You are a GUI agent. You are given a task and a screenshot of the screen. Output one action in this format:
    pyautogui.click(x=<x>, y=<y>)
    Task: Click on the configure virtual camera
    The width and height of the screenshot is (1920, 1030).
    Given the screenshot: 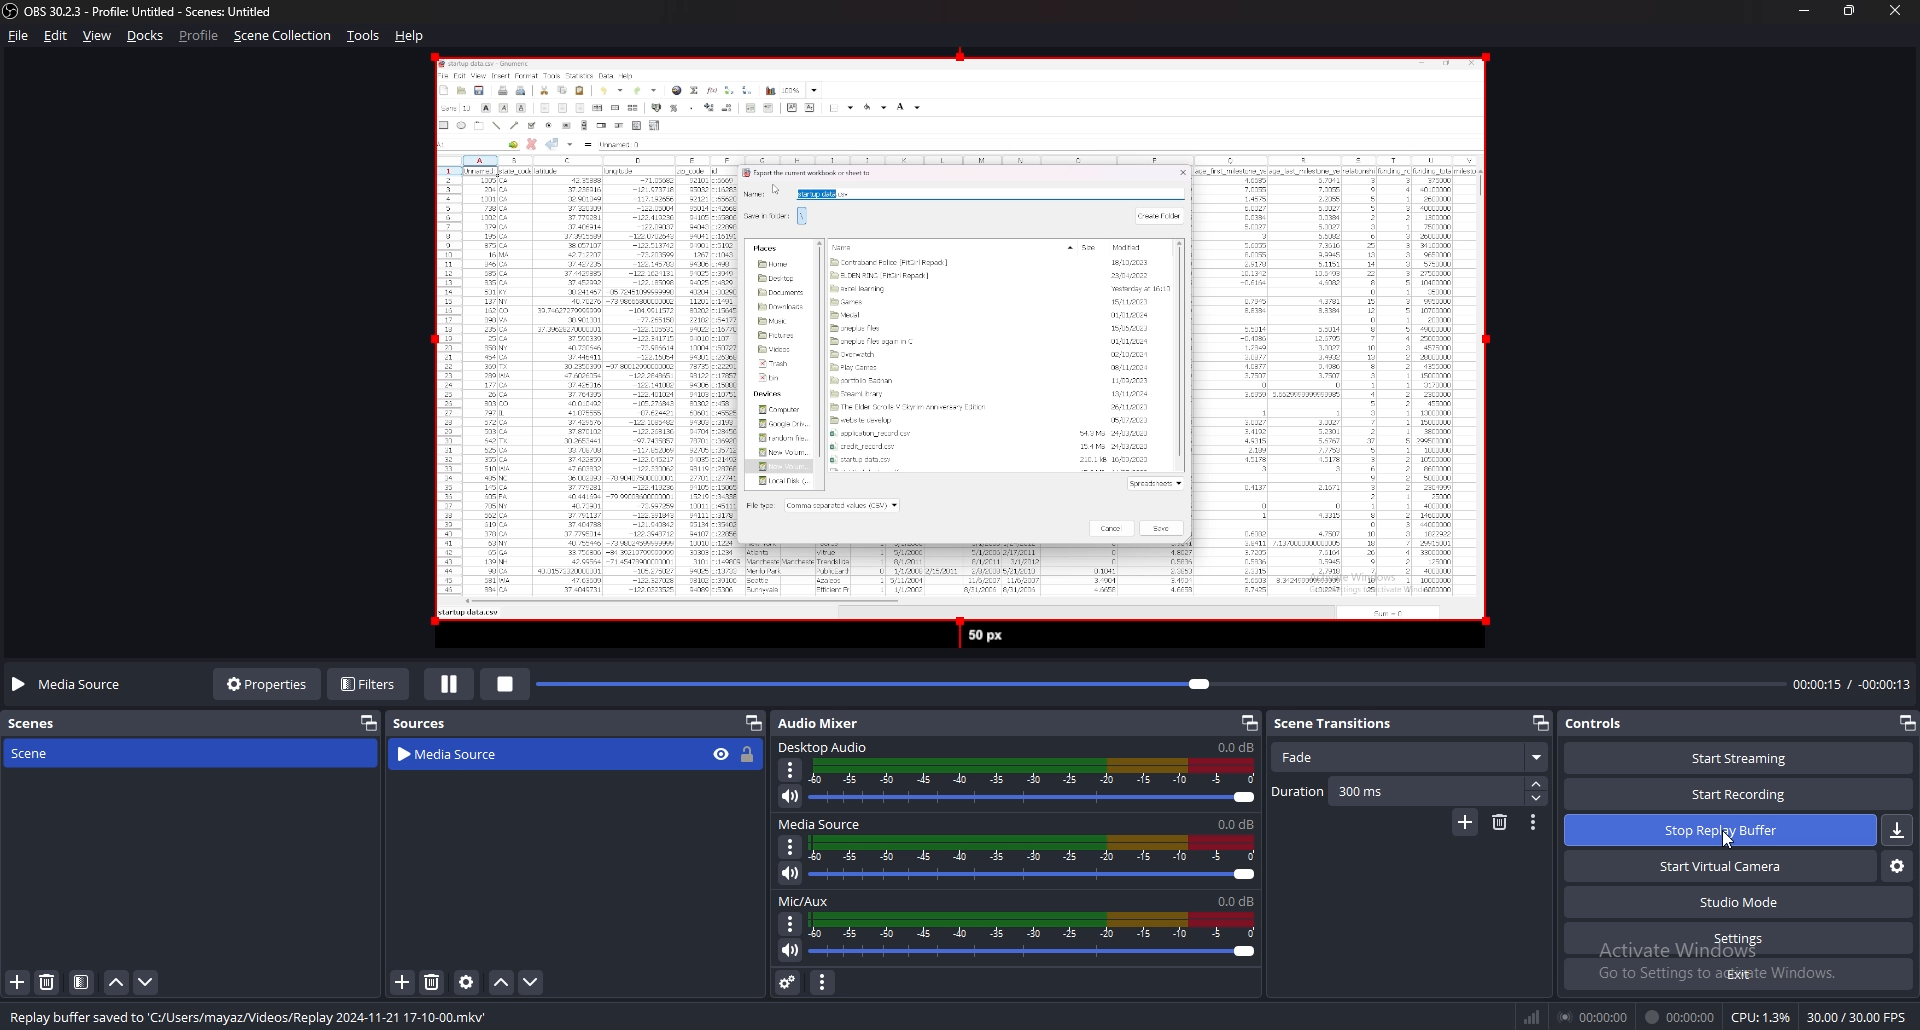 What is the action you would take?
    pyautogui.click(x=1896, y=866)
    